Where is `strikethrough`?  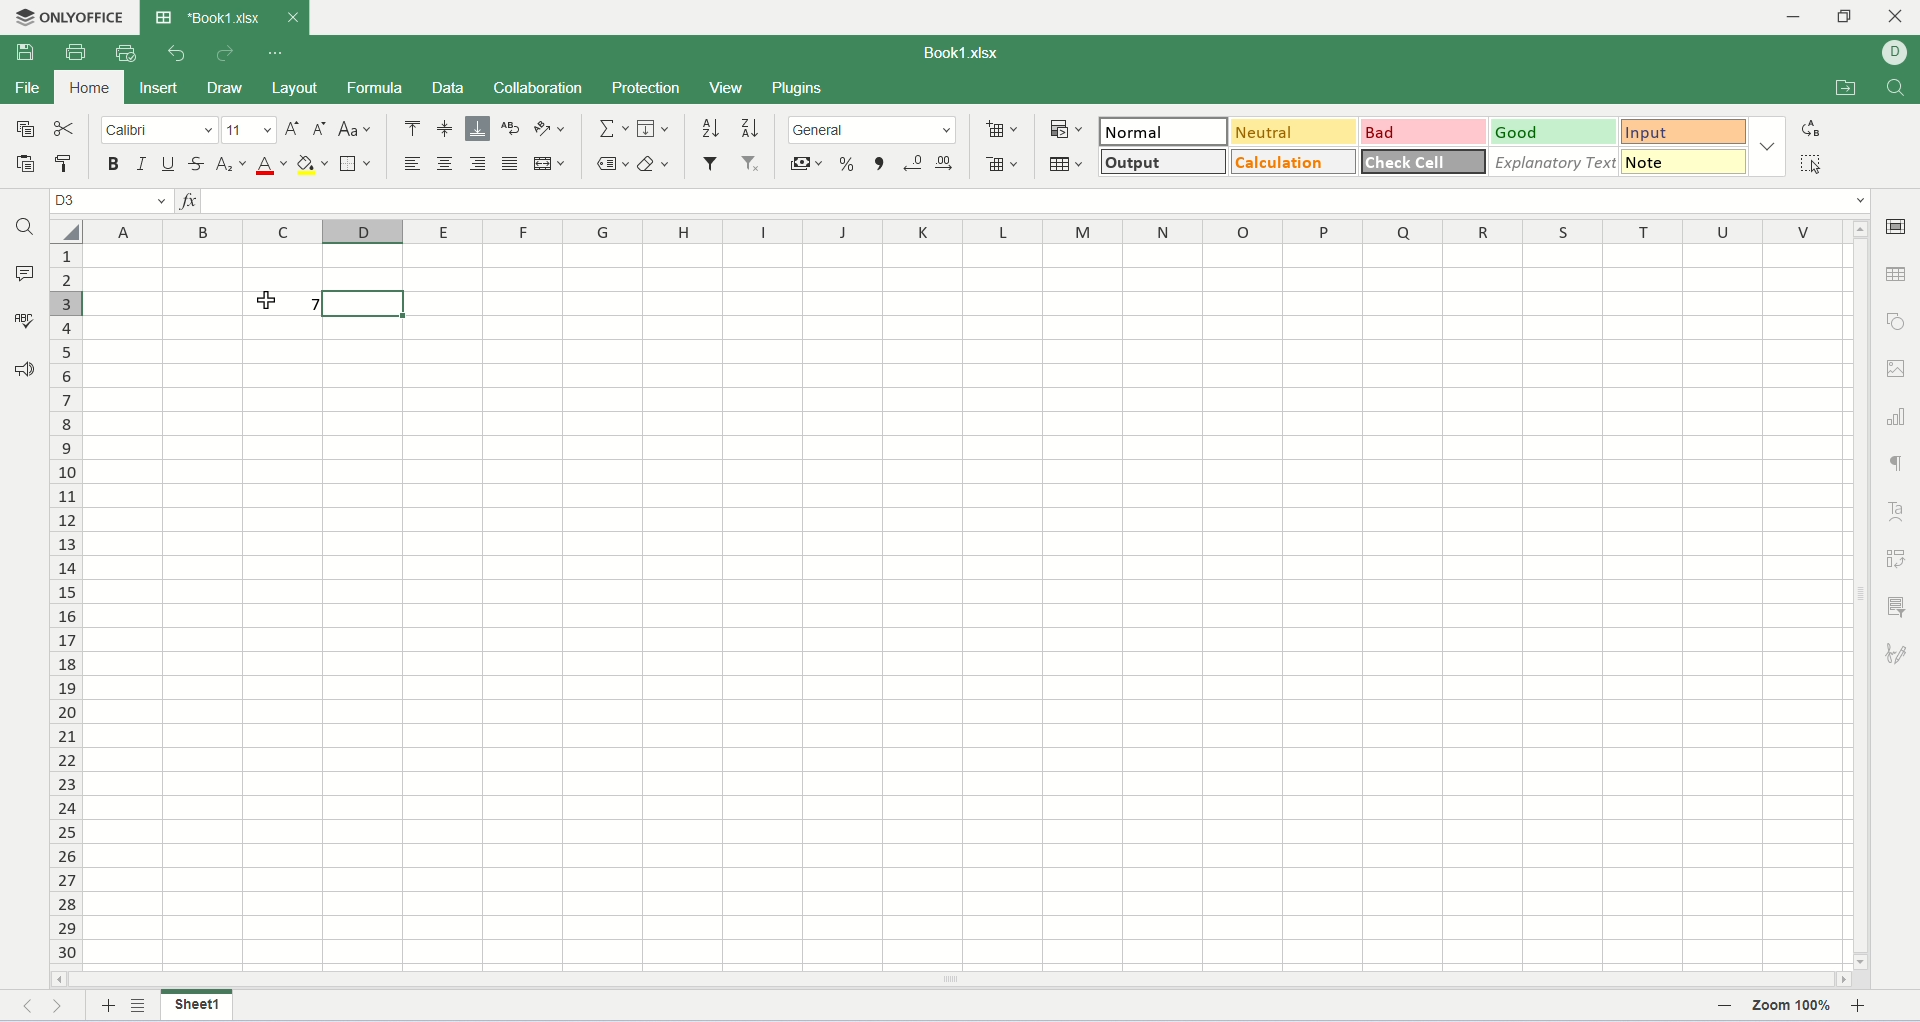 strikethrough is located at coordinates (196, 163).